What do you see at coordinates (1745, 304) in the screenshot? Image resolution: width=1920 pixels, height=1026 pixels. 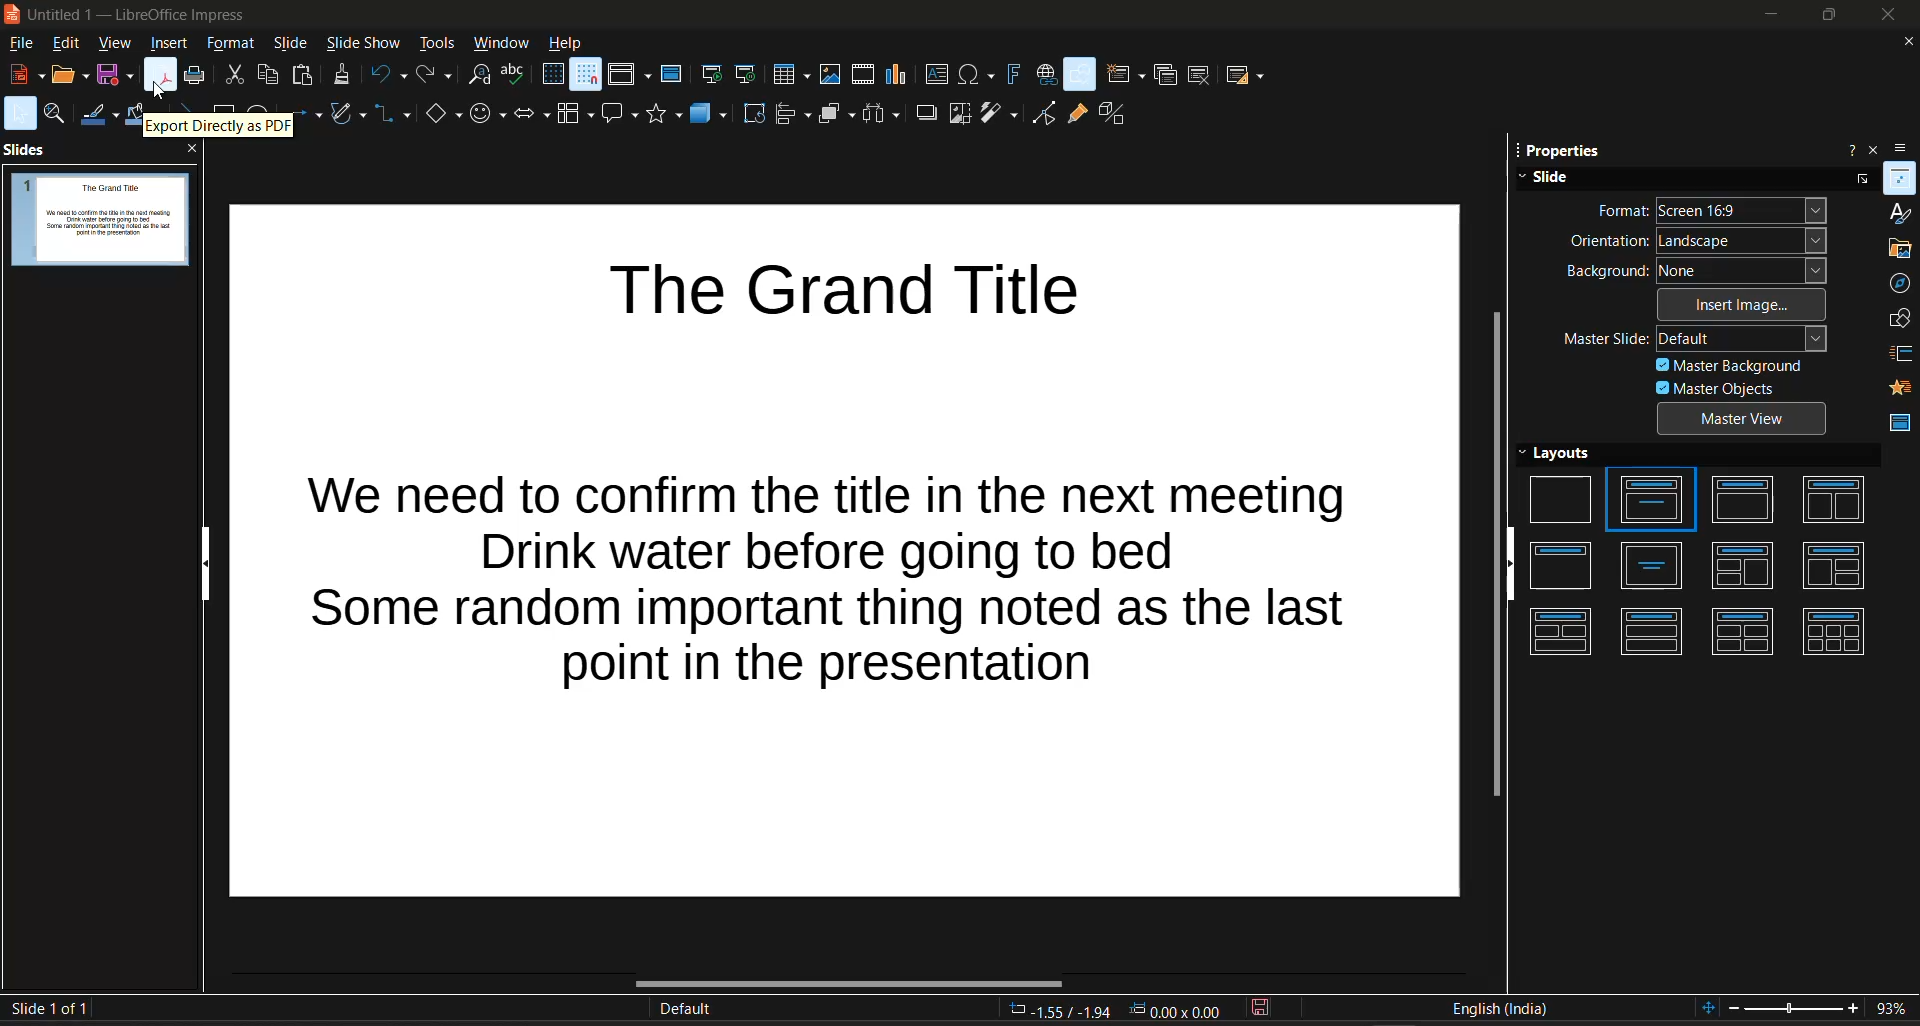 I see `insert image` at bounding box center [1745, 304].